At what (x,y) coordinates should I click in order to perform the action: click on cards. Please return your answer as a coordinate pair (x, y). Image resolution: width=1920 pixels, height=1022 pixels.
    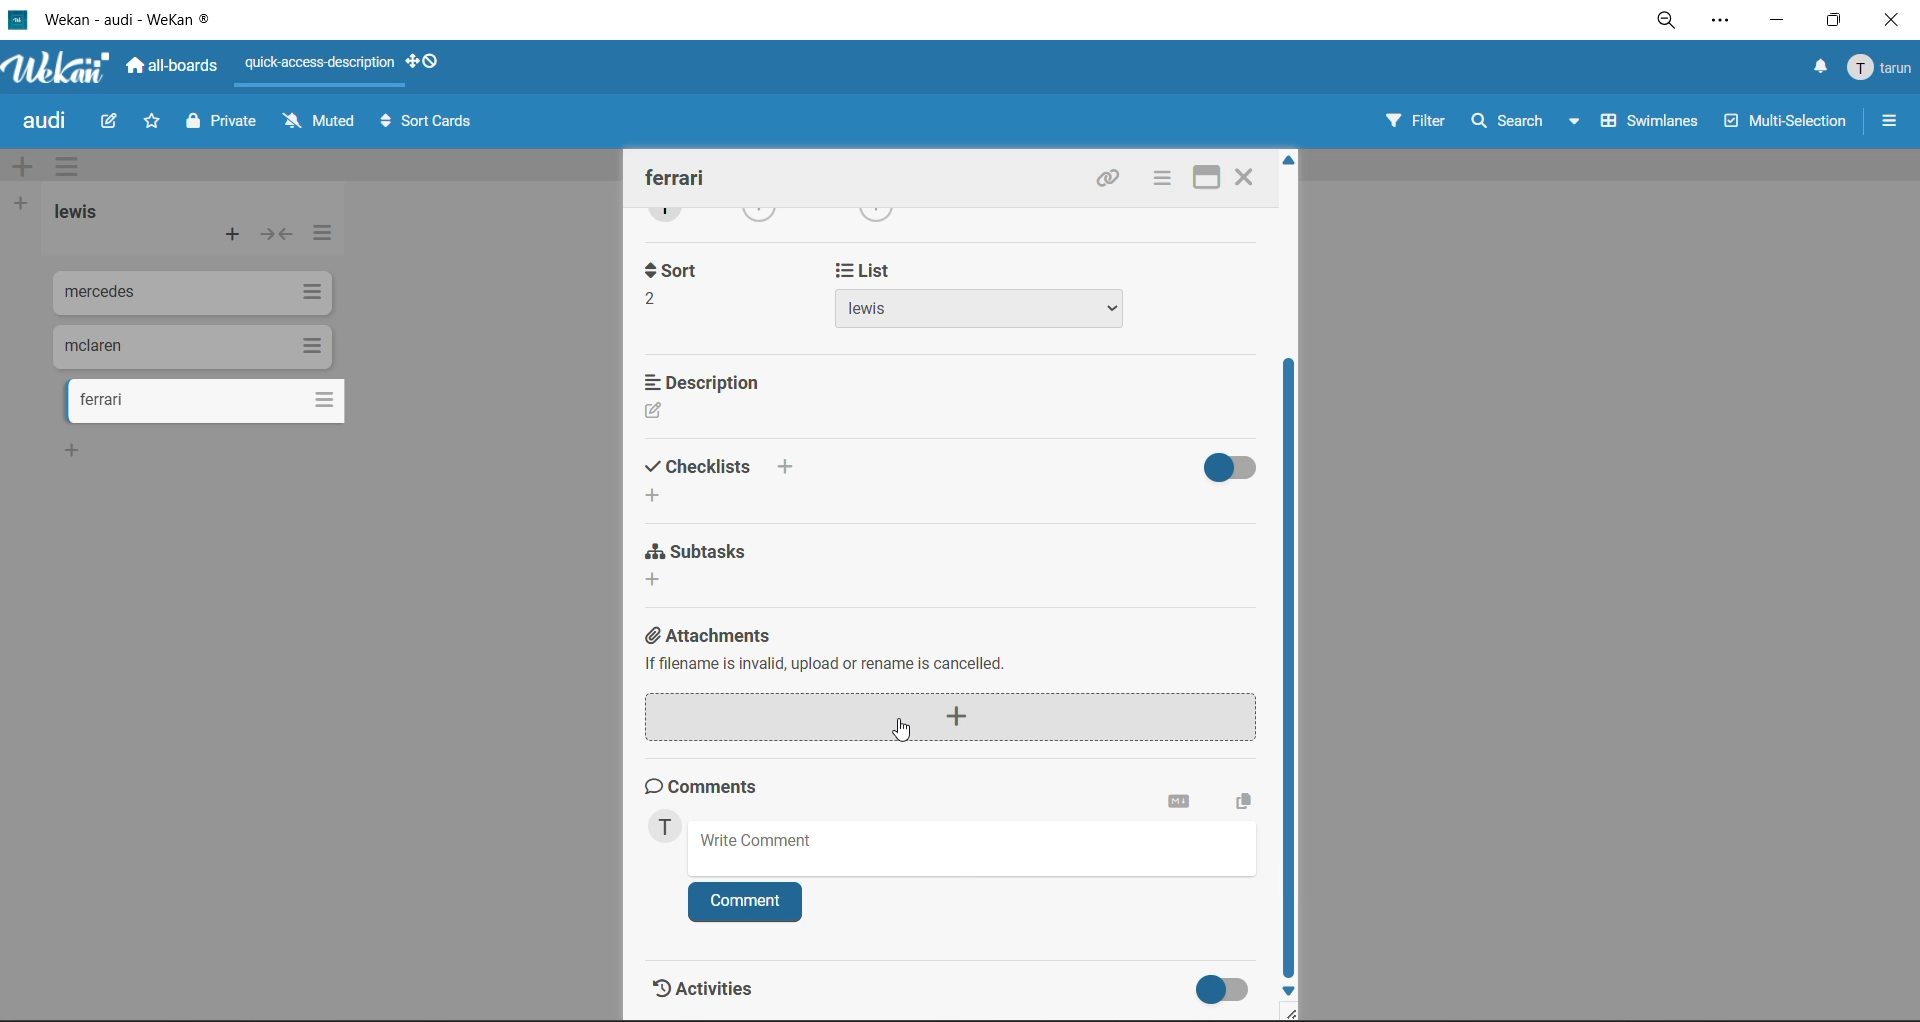
    Looking at the image, I should click on (187, 293).